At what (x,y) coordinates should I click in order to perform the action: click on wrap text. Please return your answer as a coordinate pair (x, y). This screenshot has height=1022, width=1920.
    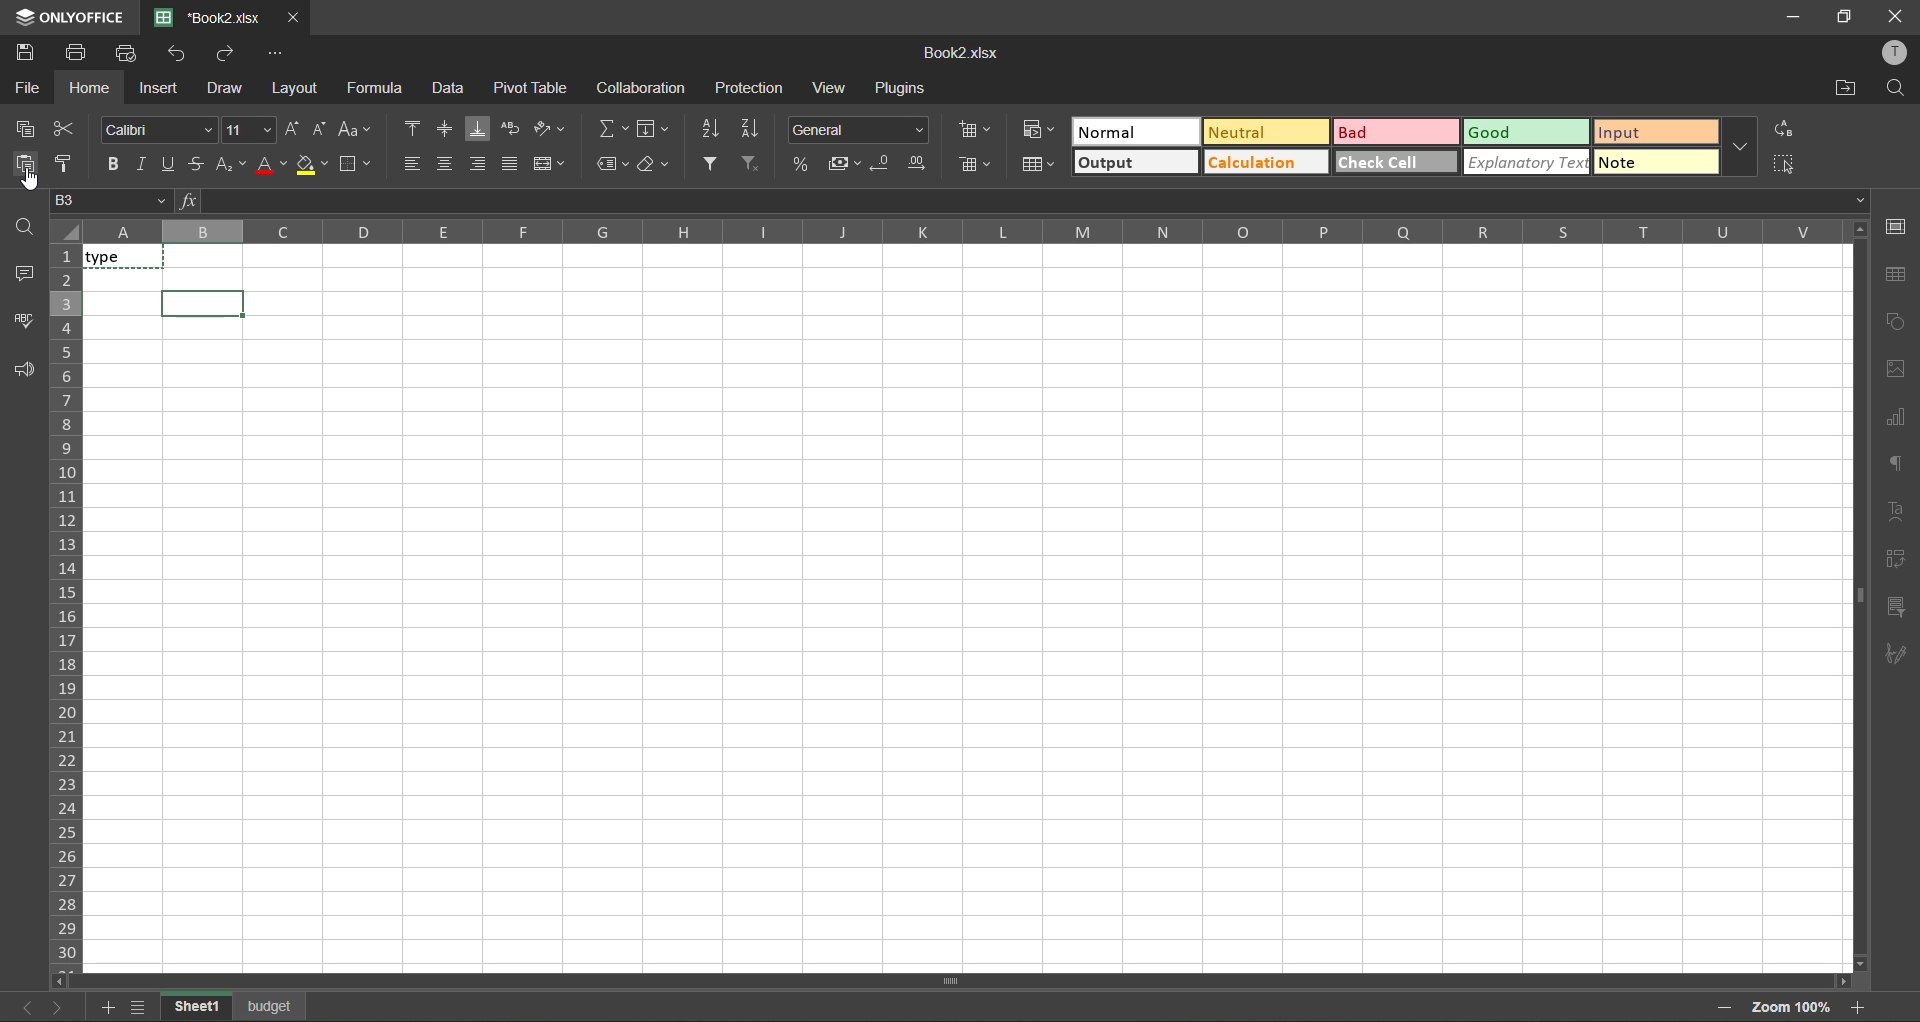
    Looking at the image, I should click on (510, 128).